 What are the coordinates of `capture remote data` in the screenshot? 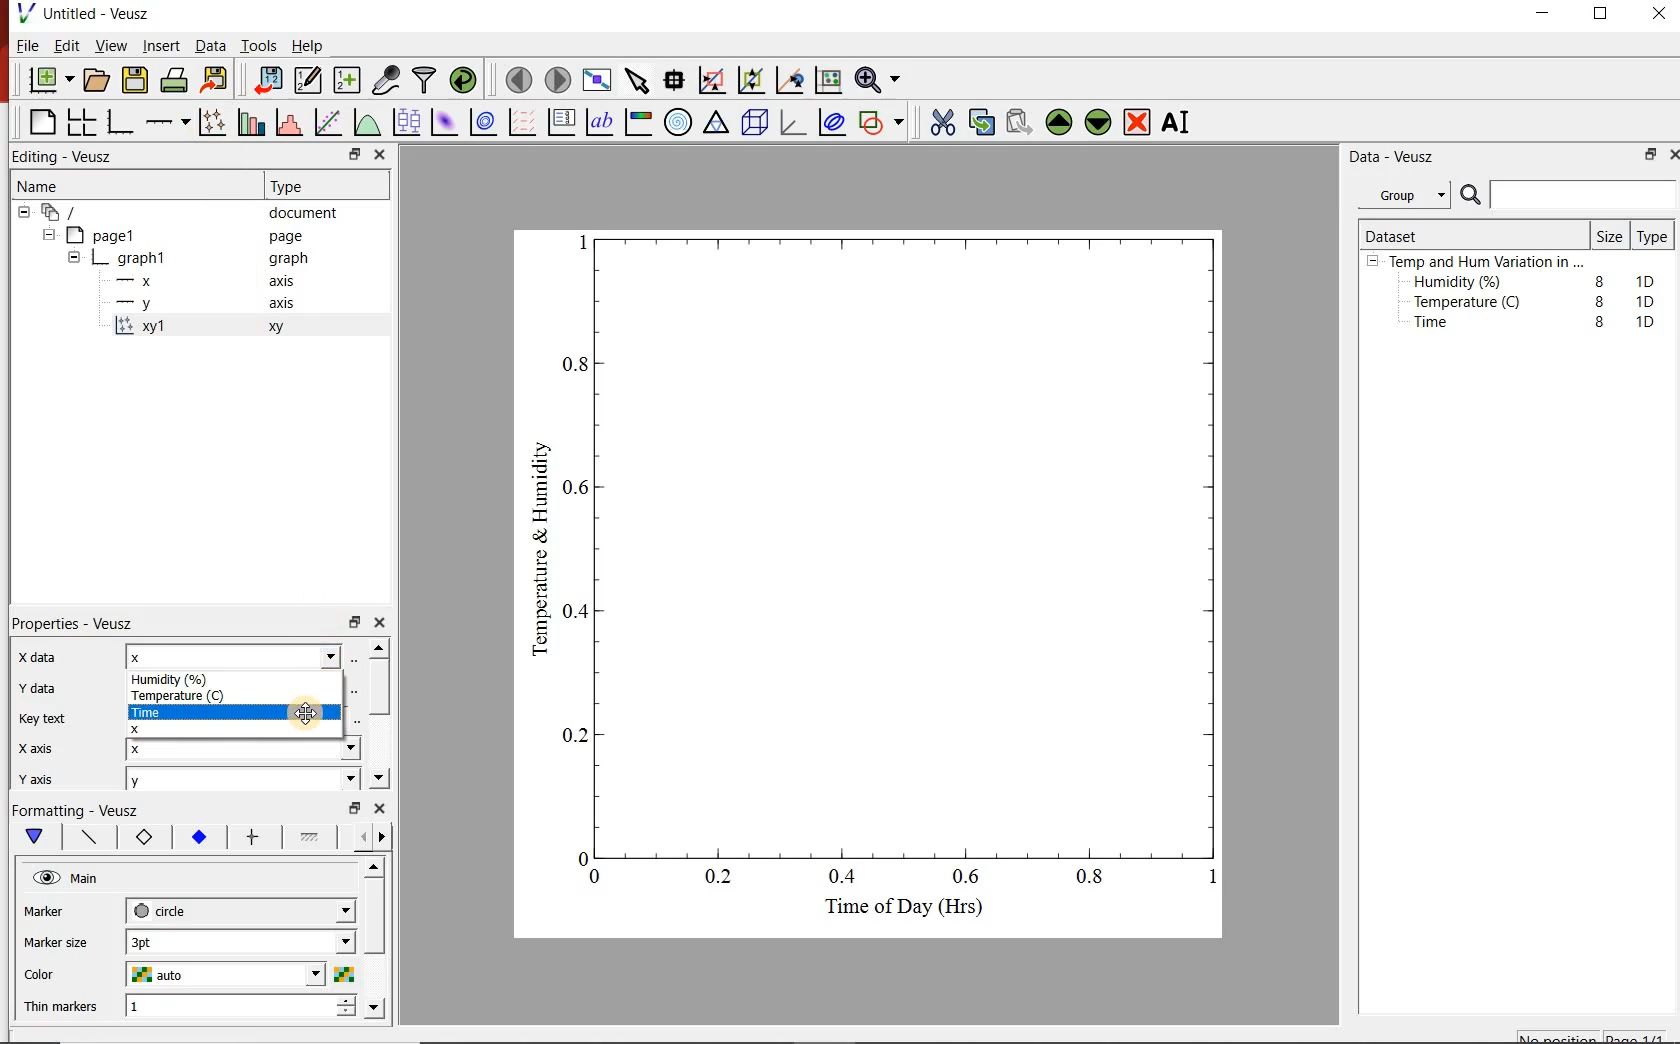 It's located at (385, 78).